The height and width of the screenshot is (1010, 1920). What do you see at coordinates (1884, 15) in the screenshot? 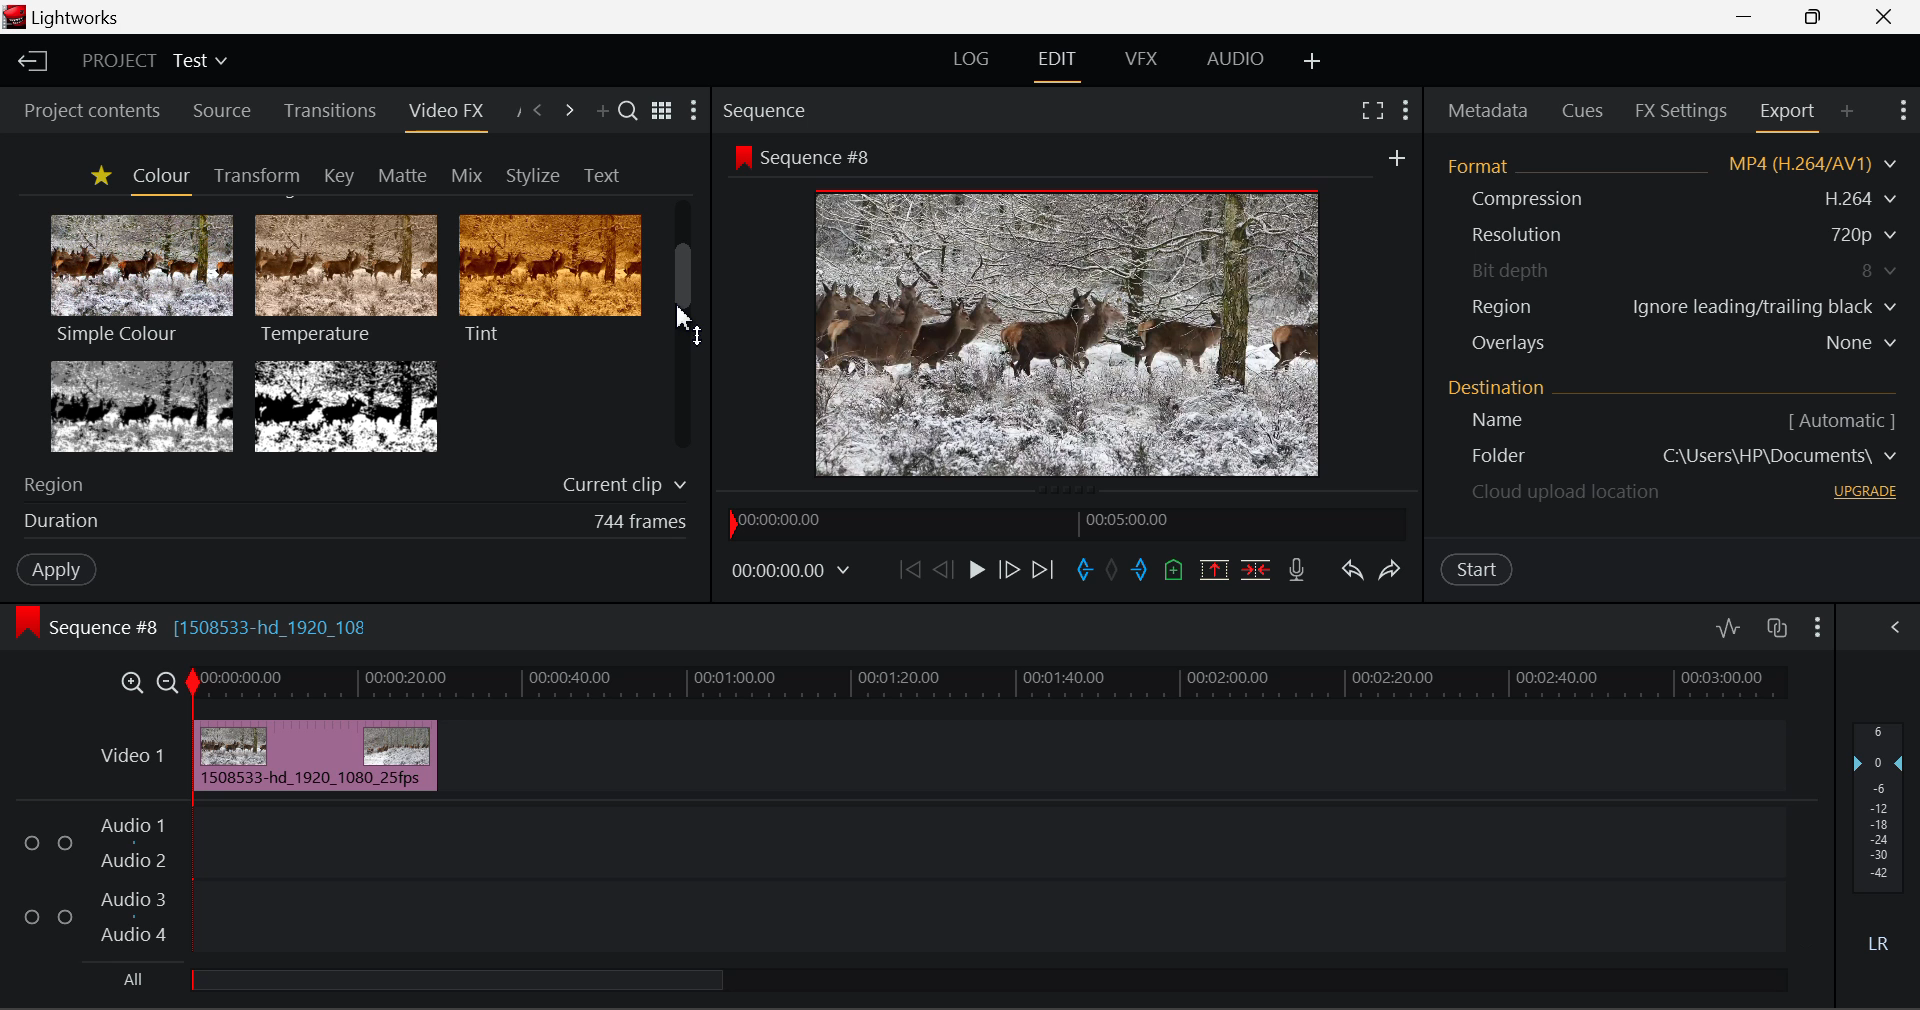
I see `Close` at bounding box center [1884, 15].